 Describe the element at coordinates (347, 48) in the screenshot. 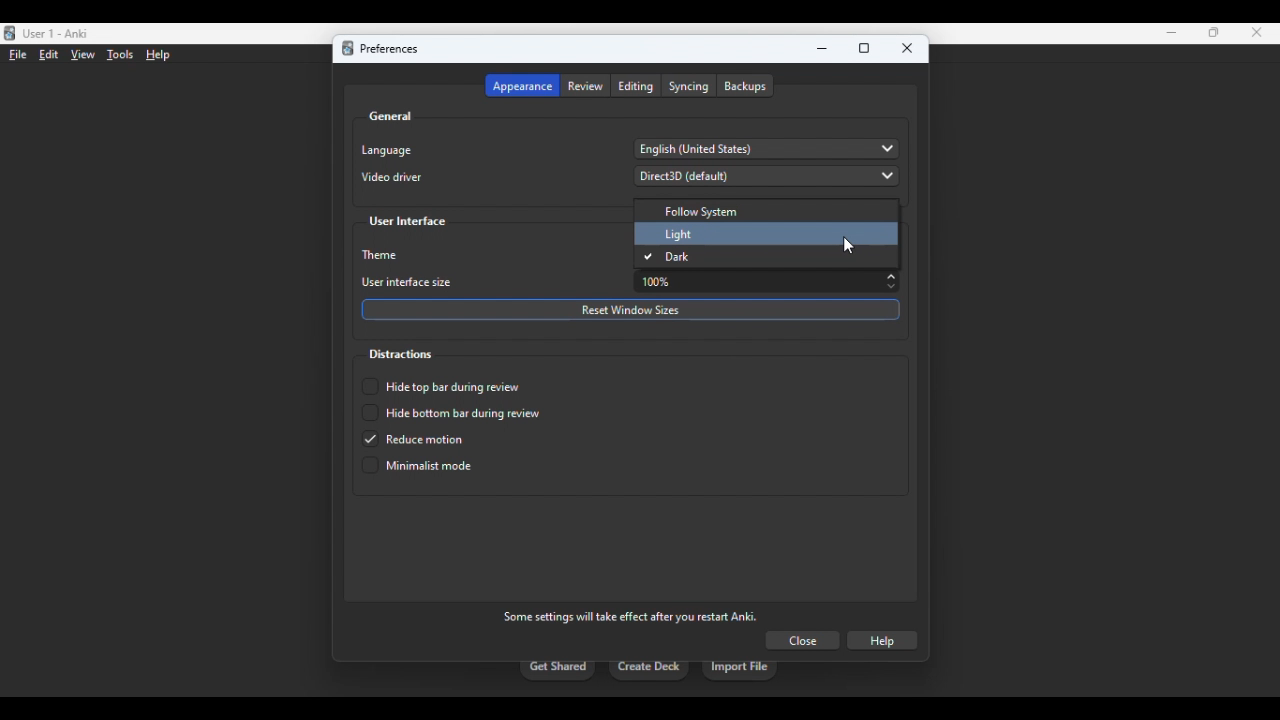

I see `logo` at that location.